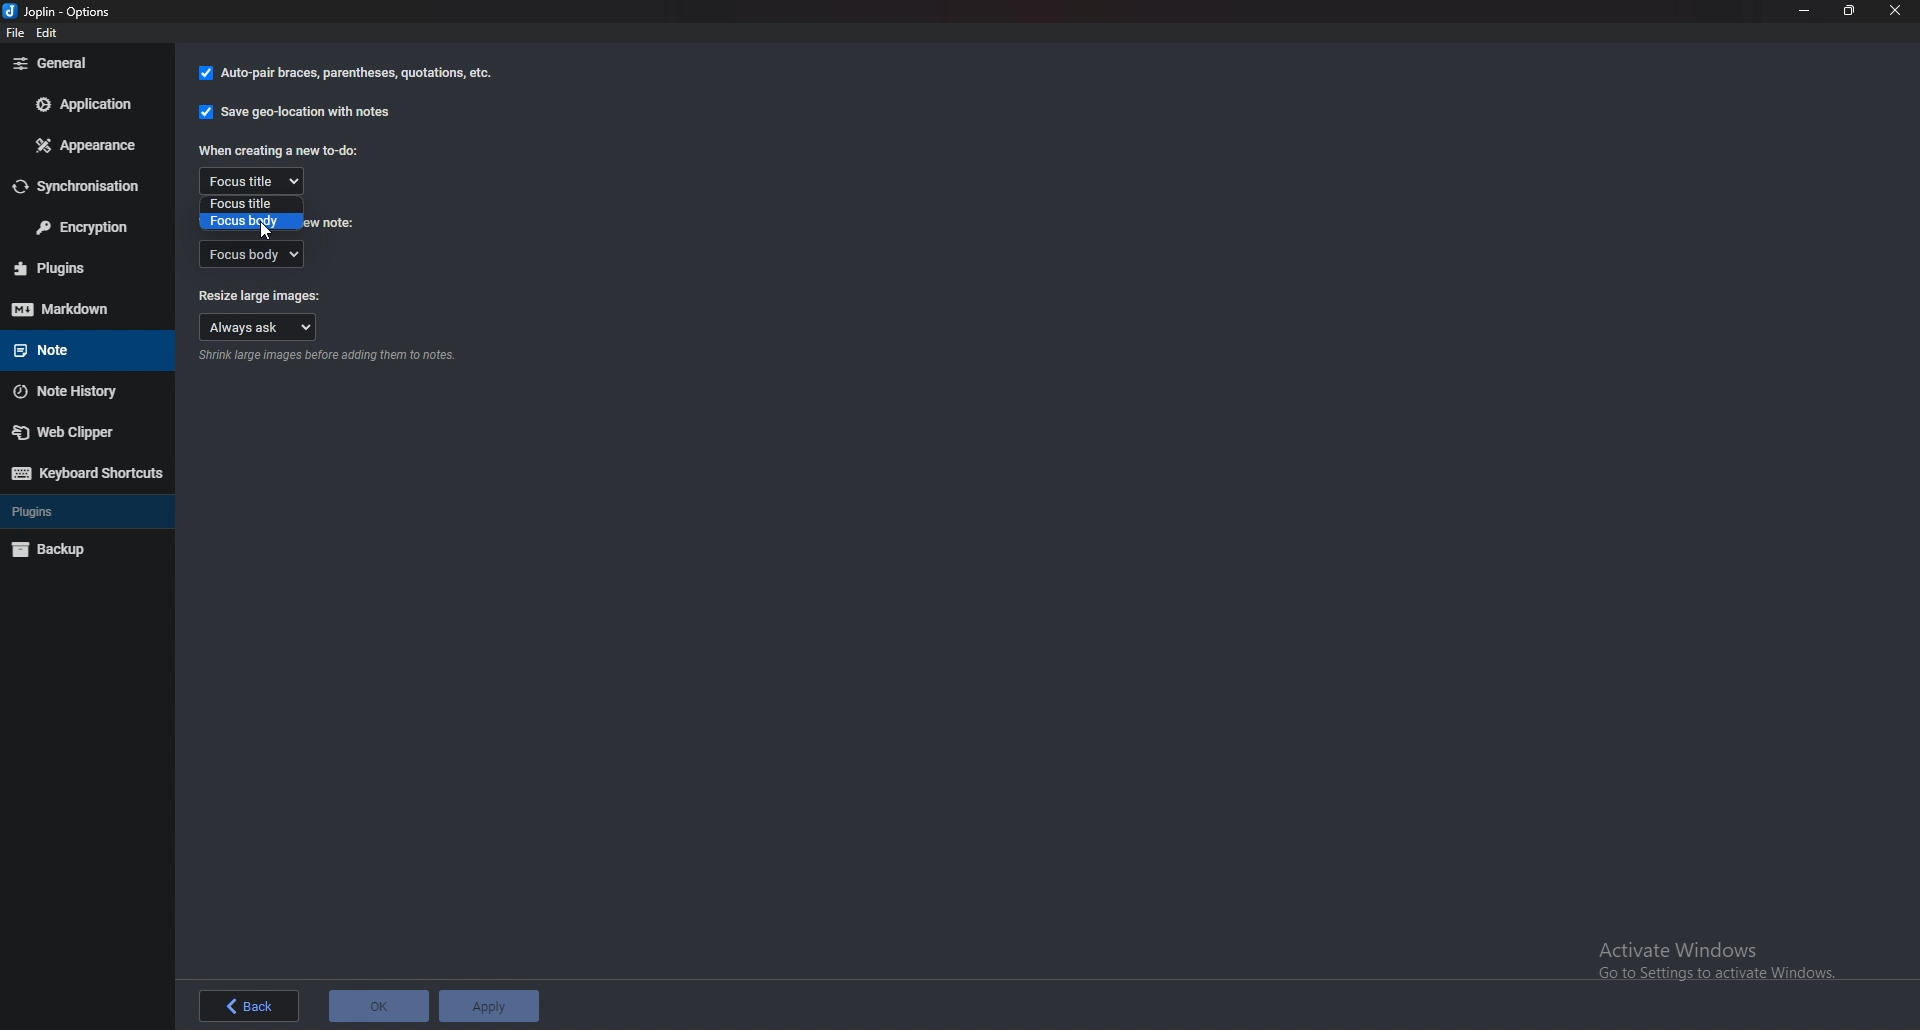 This screenshot has height=1030, width=1920. Describe the element at coordinates (84, 187) in the screenshot. I see `Synchronization` at that location.